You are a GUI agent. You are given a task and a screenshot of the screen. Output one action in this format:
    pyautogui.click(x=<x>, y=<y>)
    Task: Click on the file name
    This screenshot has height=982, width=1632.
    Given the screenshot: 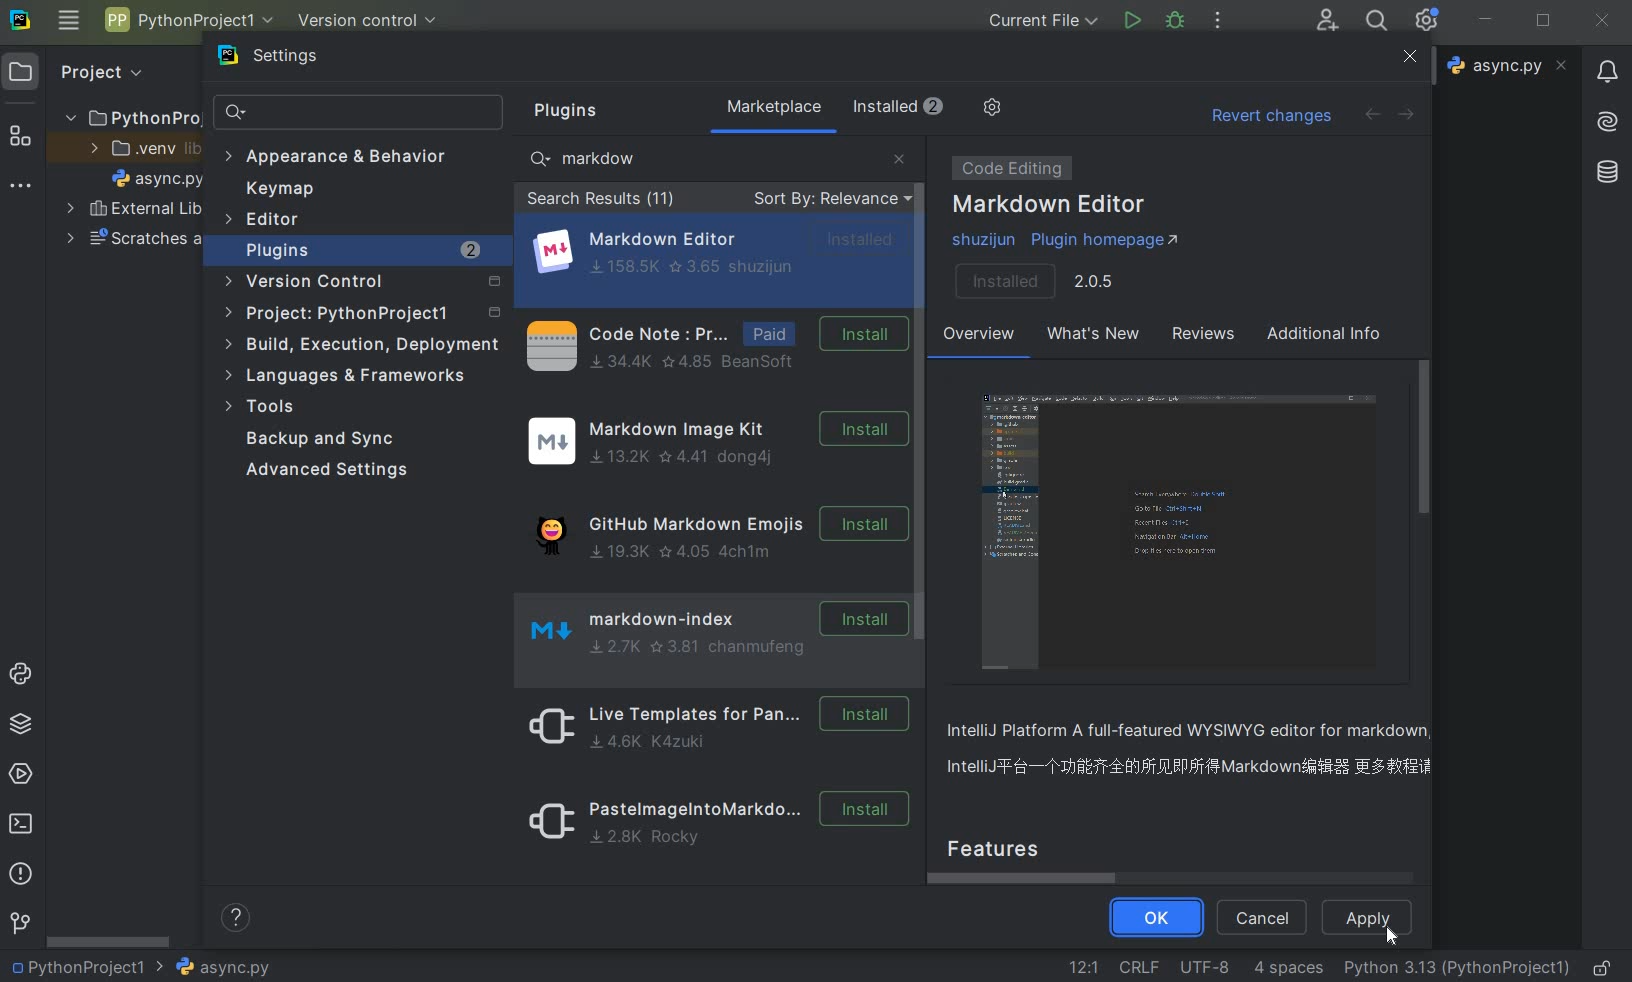 What is the action you would take?
    pyautogui.click(x=222, y=967)
    